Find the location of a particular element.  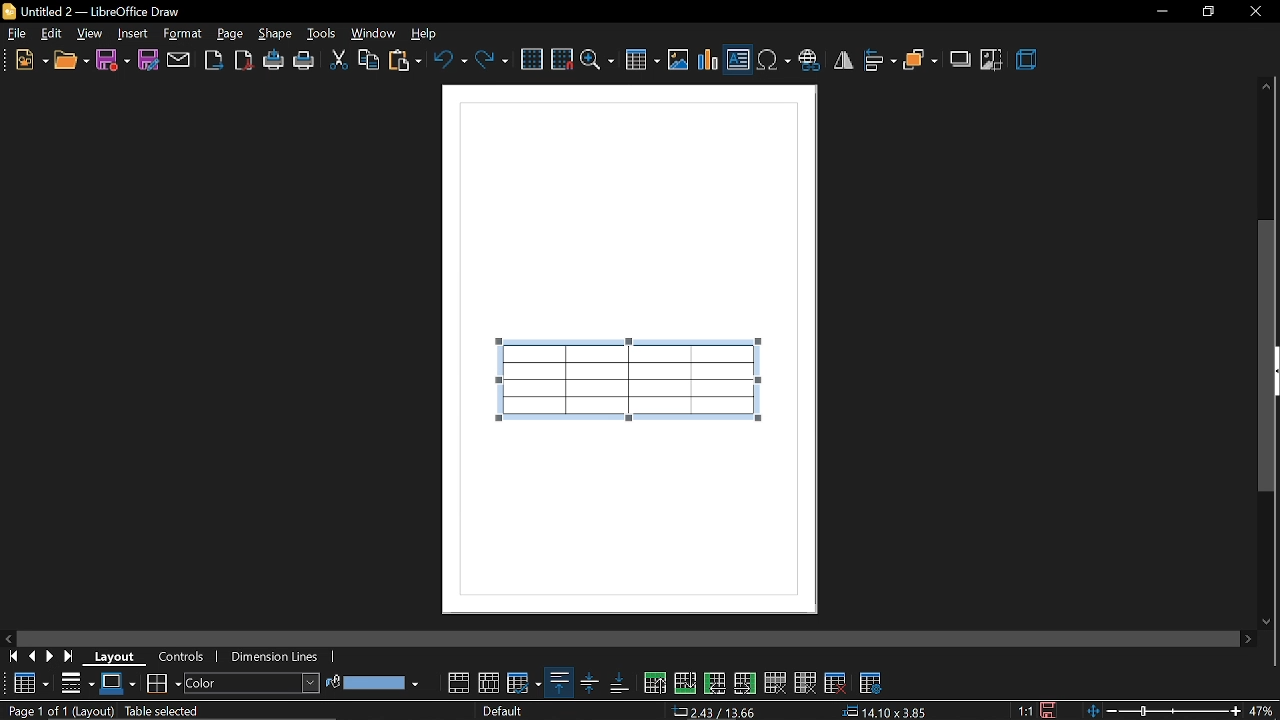

insert row below is located at coordinates (686, 682).